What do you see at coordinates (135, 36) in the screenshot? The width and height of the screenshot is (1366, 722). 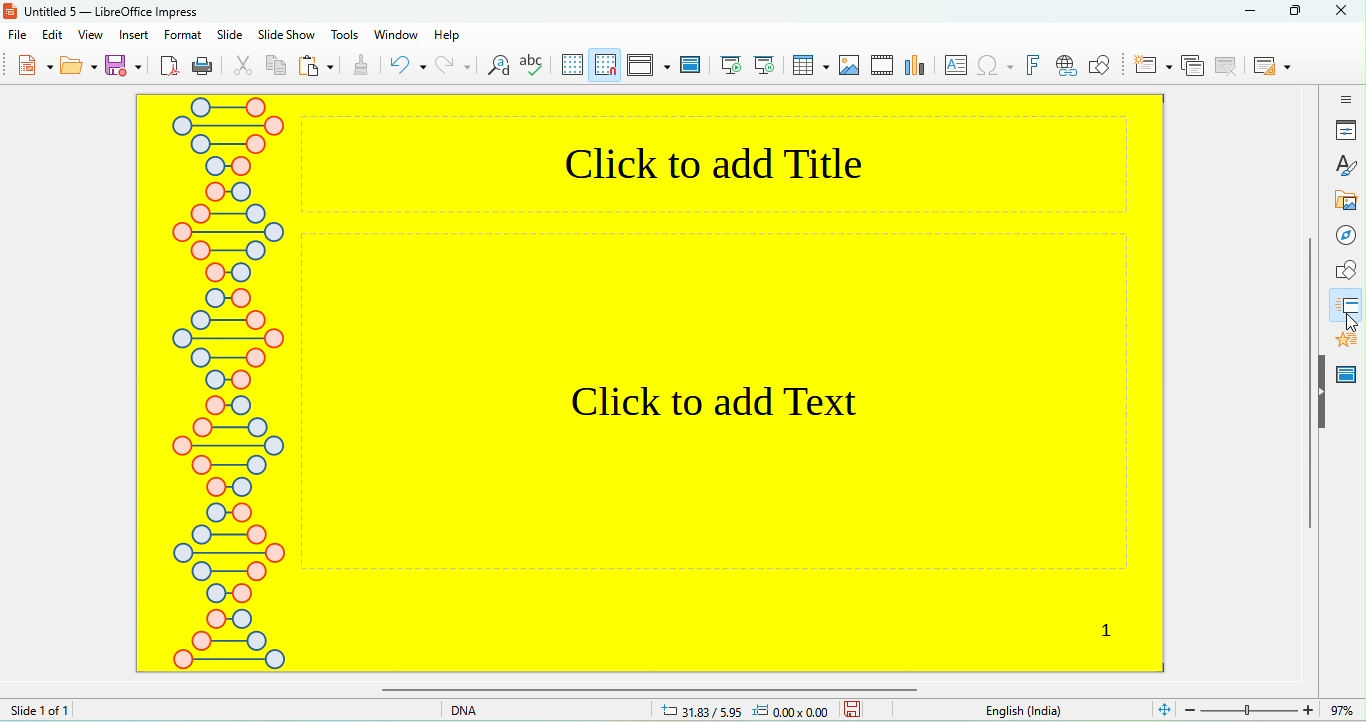 I see `insert` at bounding box center [135, 36].